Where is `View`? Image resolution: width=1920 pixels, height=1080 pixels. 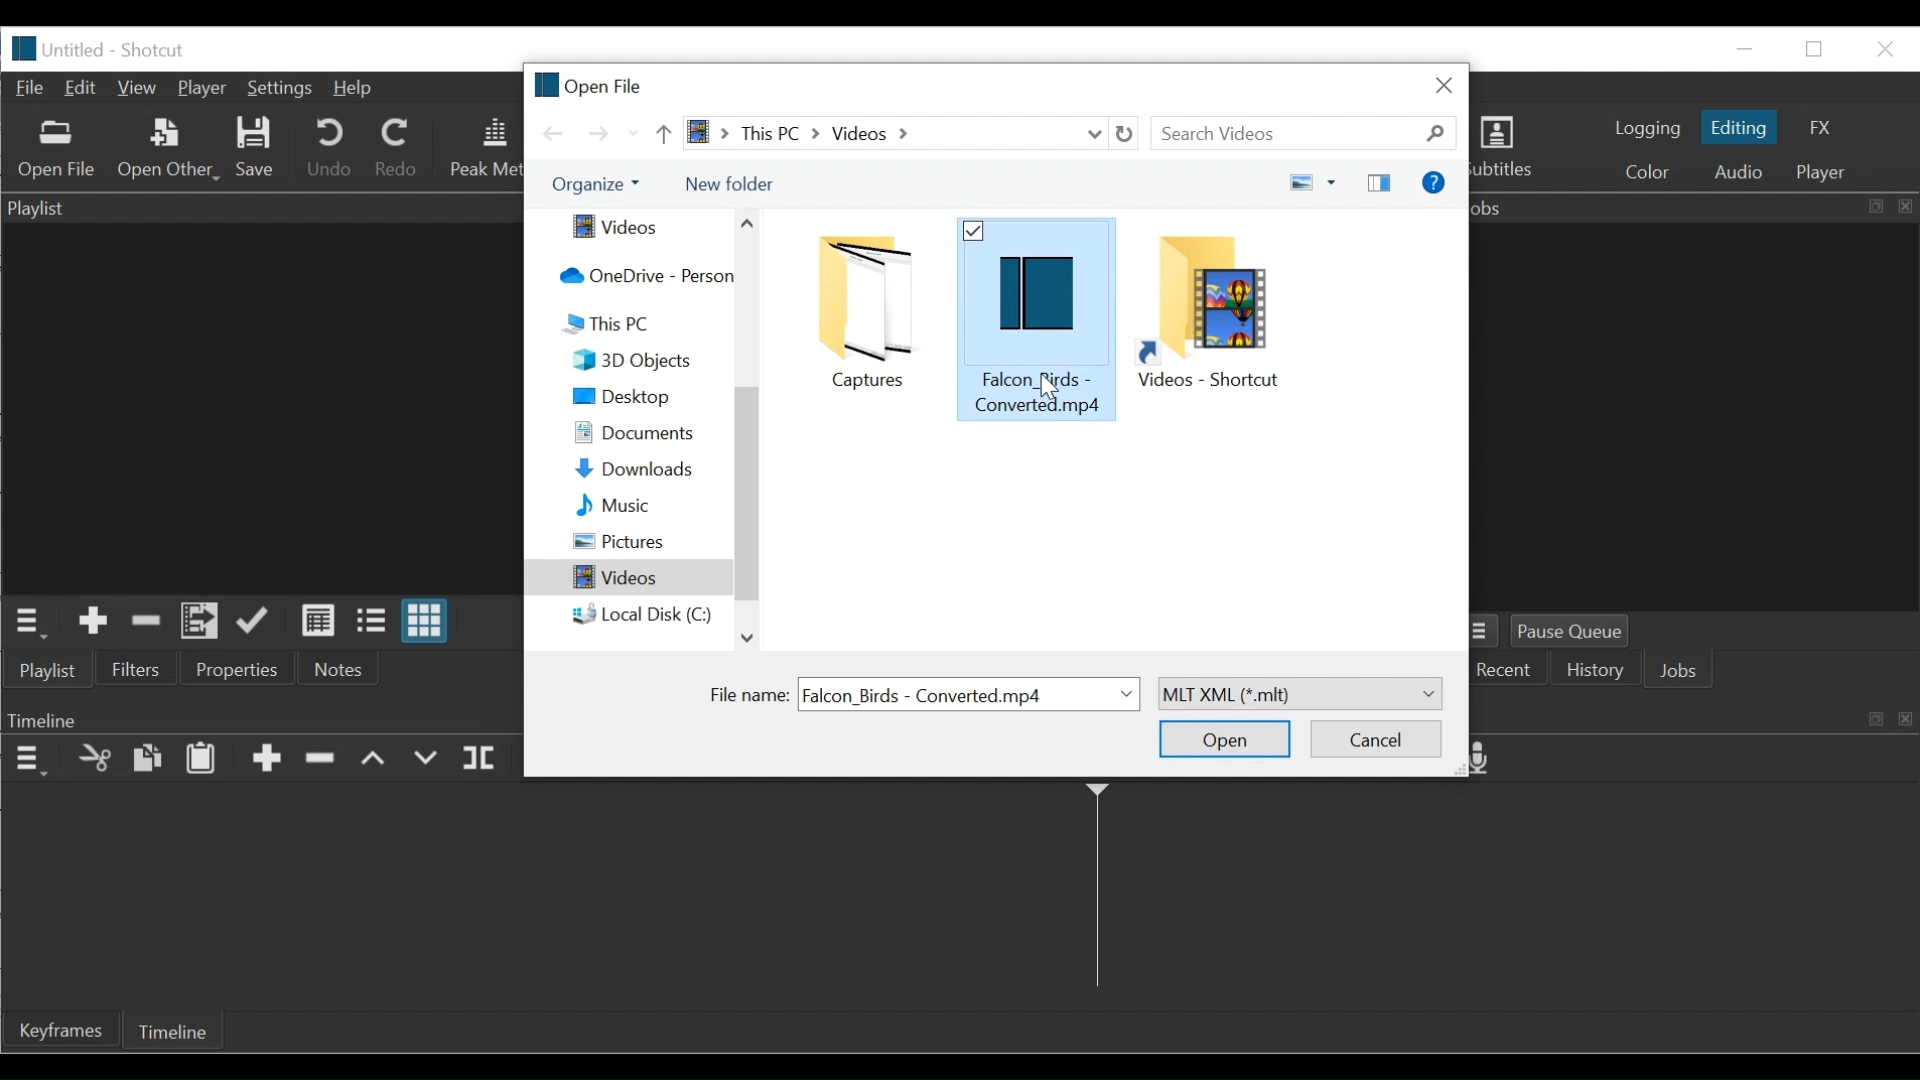 View is located at coordinates (140, 88).